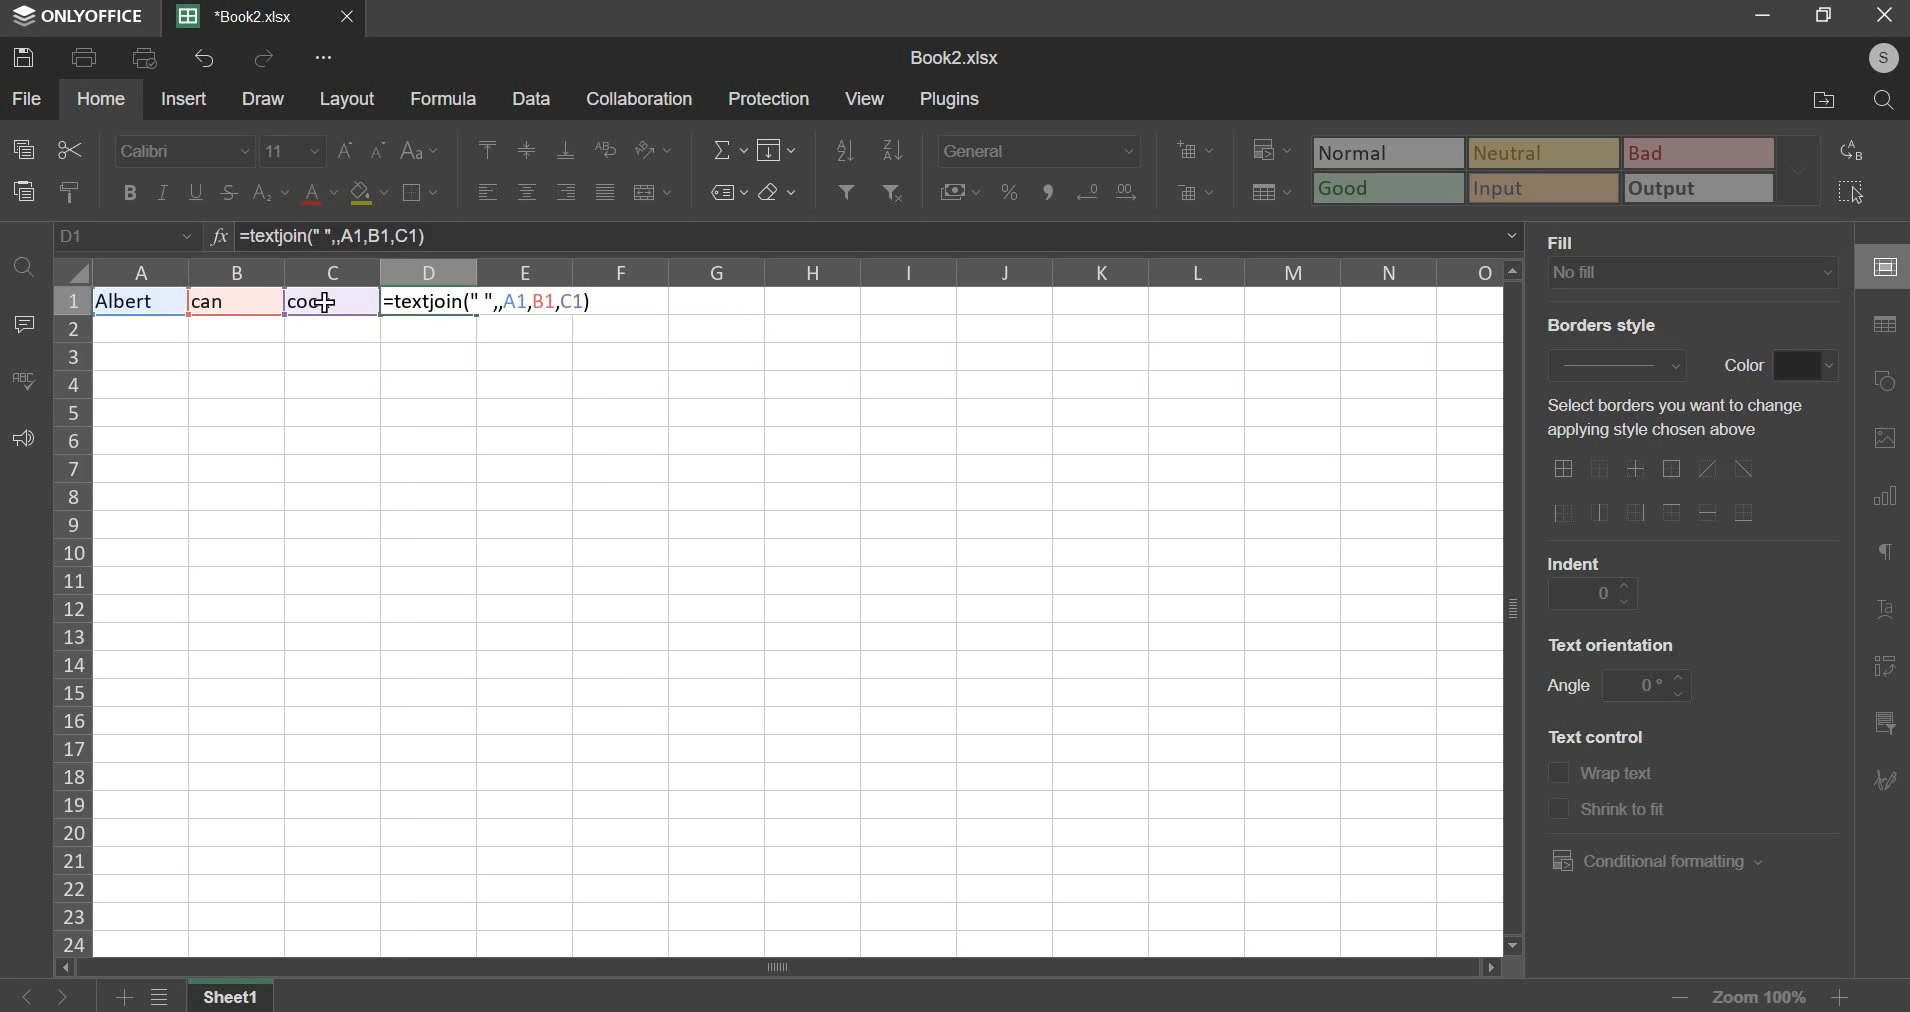 Image resolution: width=1910 pixels, height=1012 pixels. What do you see at coordinates (77, 997) in the screenshot?
I see `go forward` at bounding box center [77, 997].